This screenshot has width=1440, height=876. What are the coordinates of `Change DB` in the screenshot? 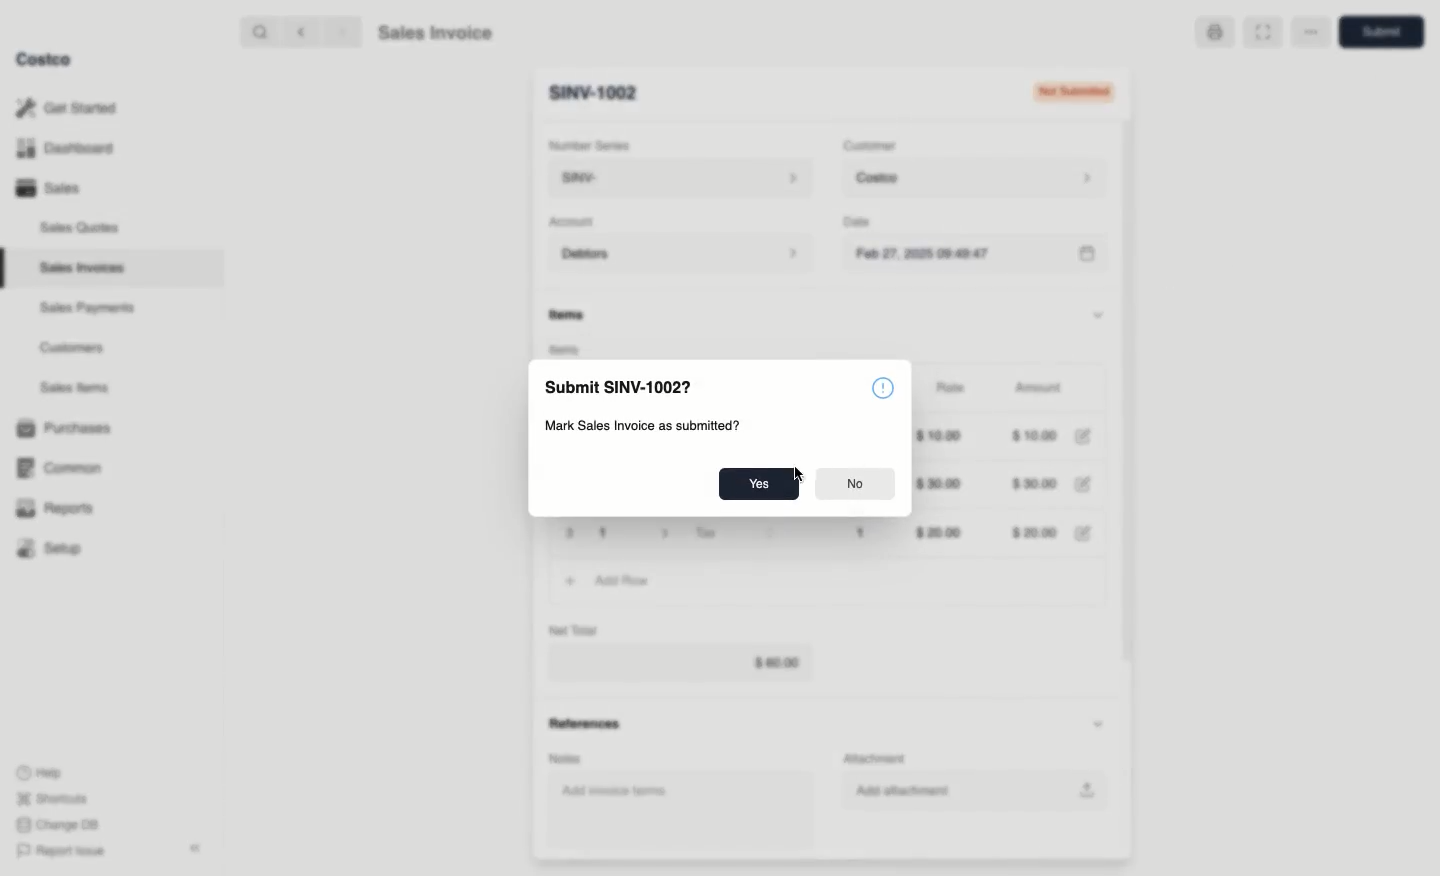 It's located at (60, 822).